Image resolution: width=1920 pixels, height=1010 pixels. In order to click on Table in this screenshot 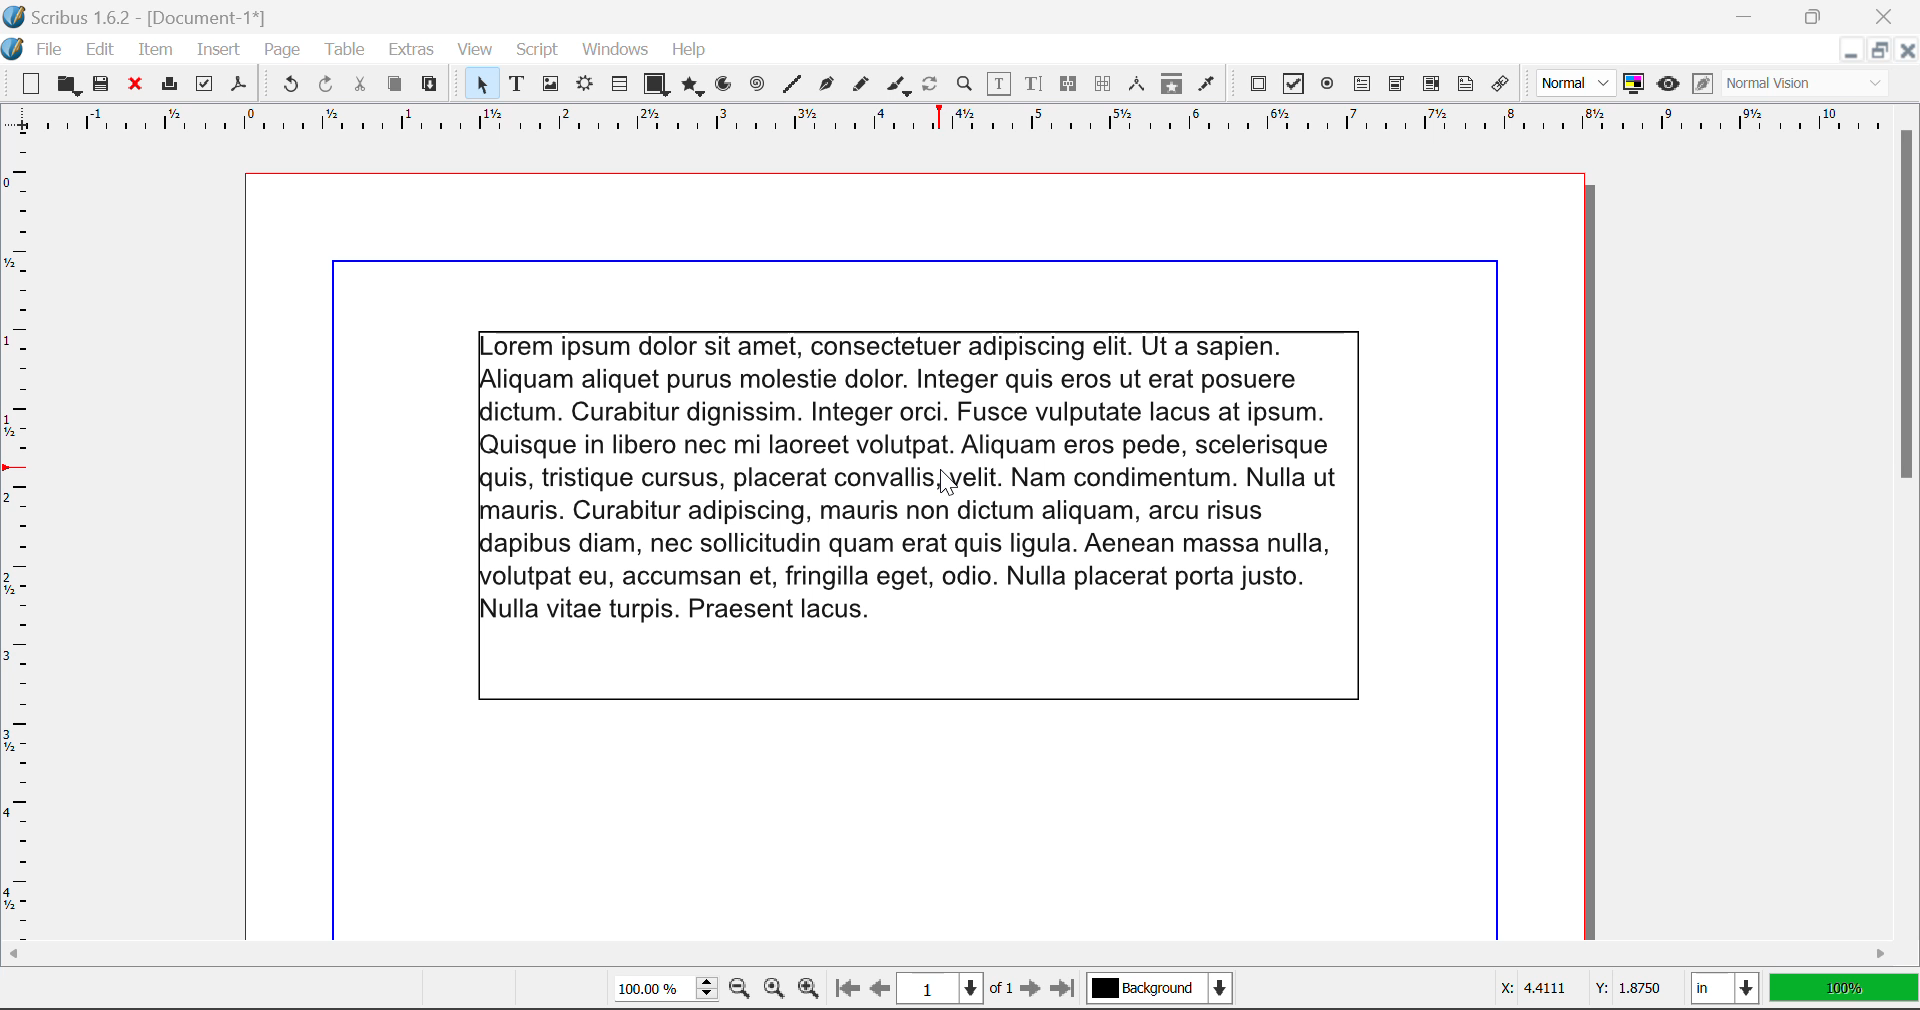, I will do `click(343, 51)`.